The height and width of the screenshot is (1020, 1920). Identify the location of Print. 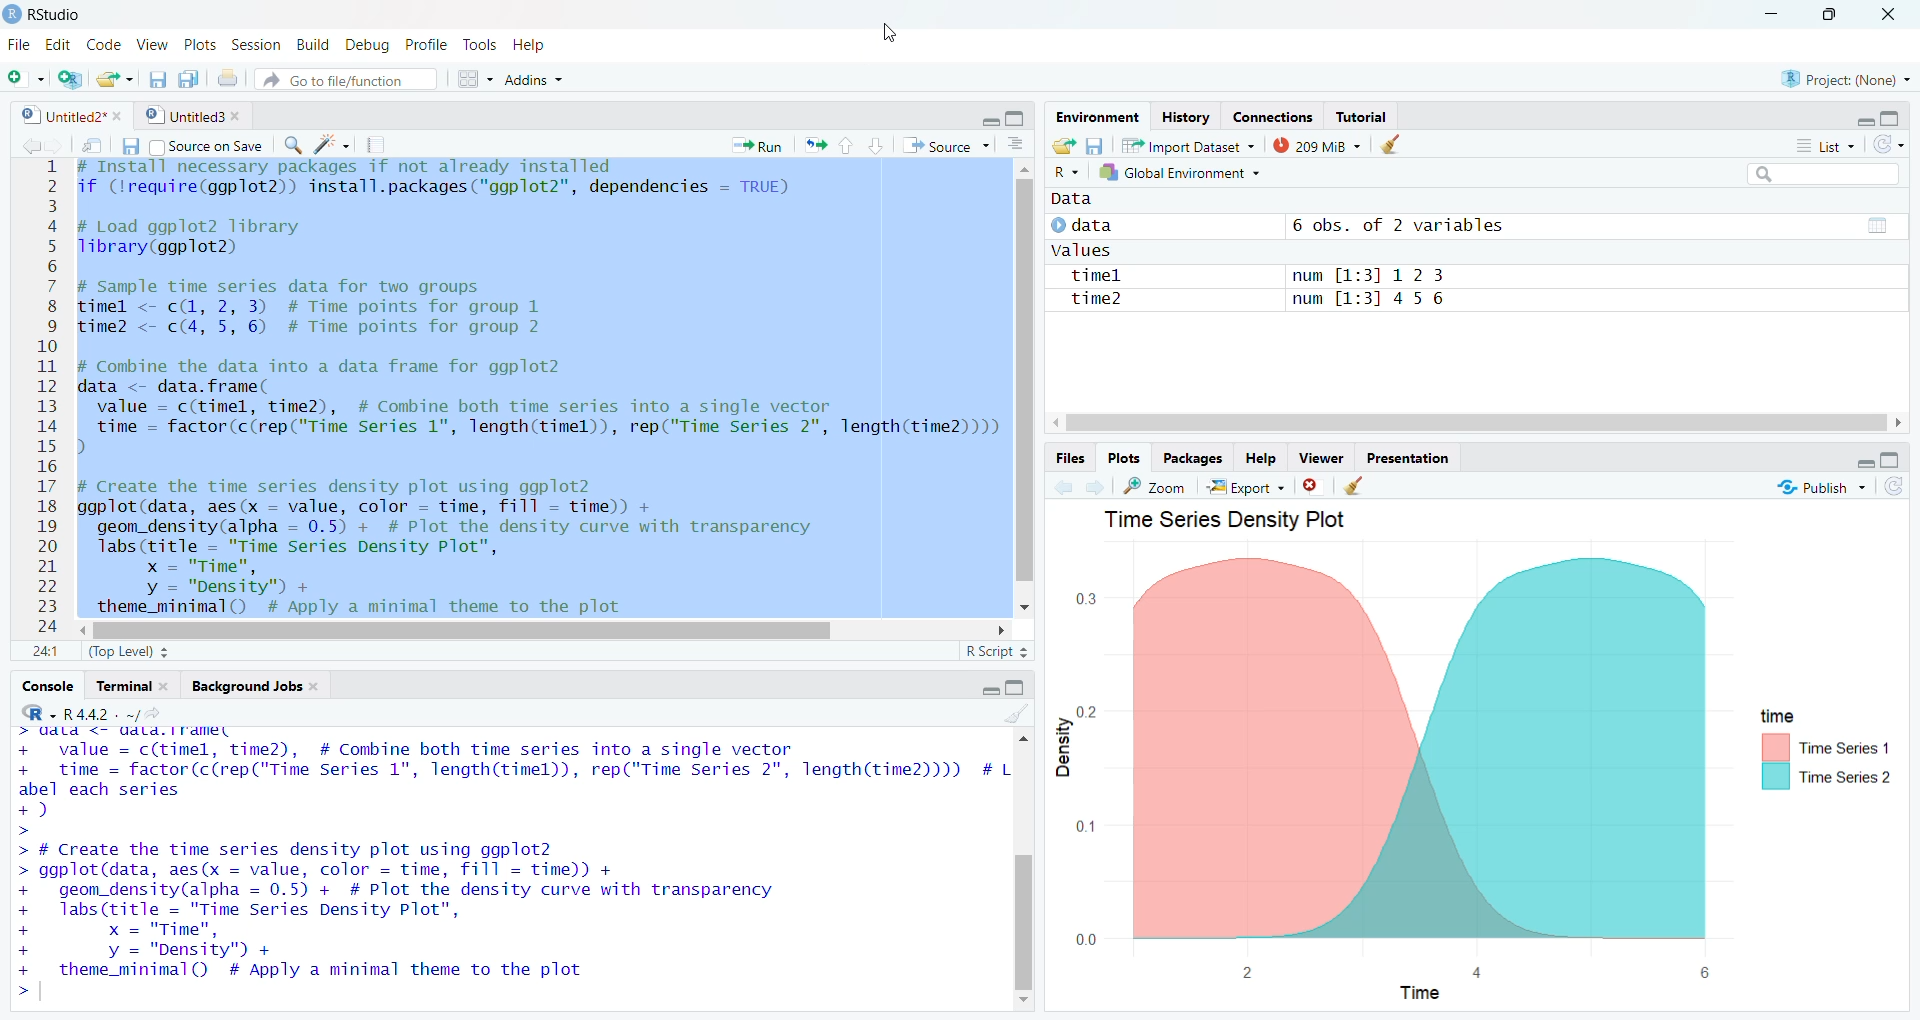
(227, 79).